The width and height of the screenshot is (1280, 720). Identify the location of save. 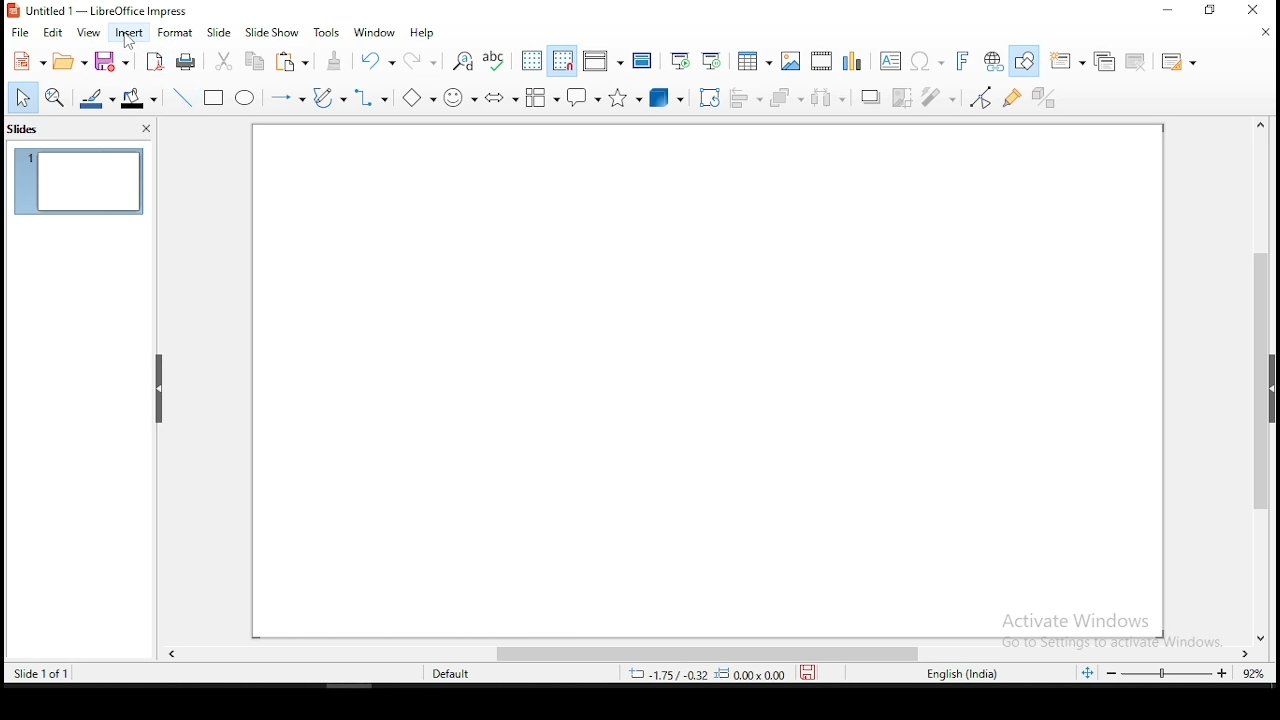
(118, 62).